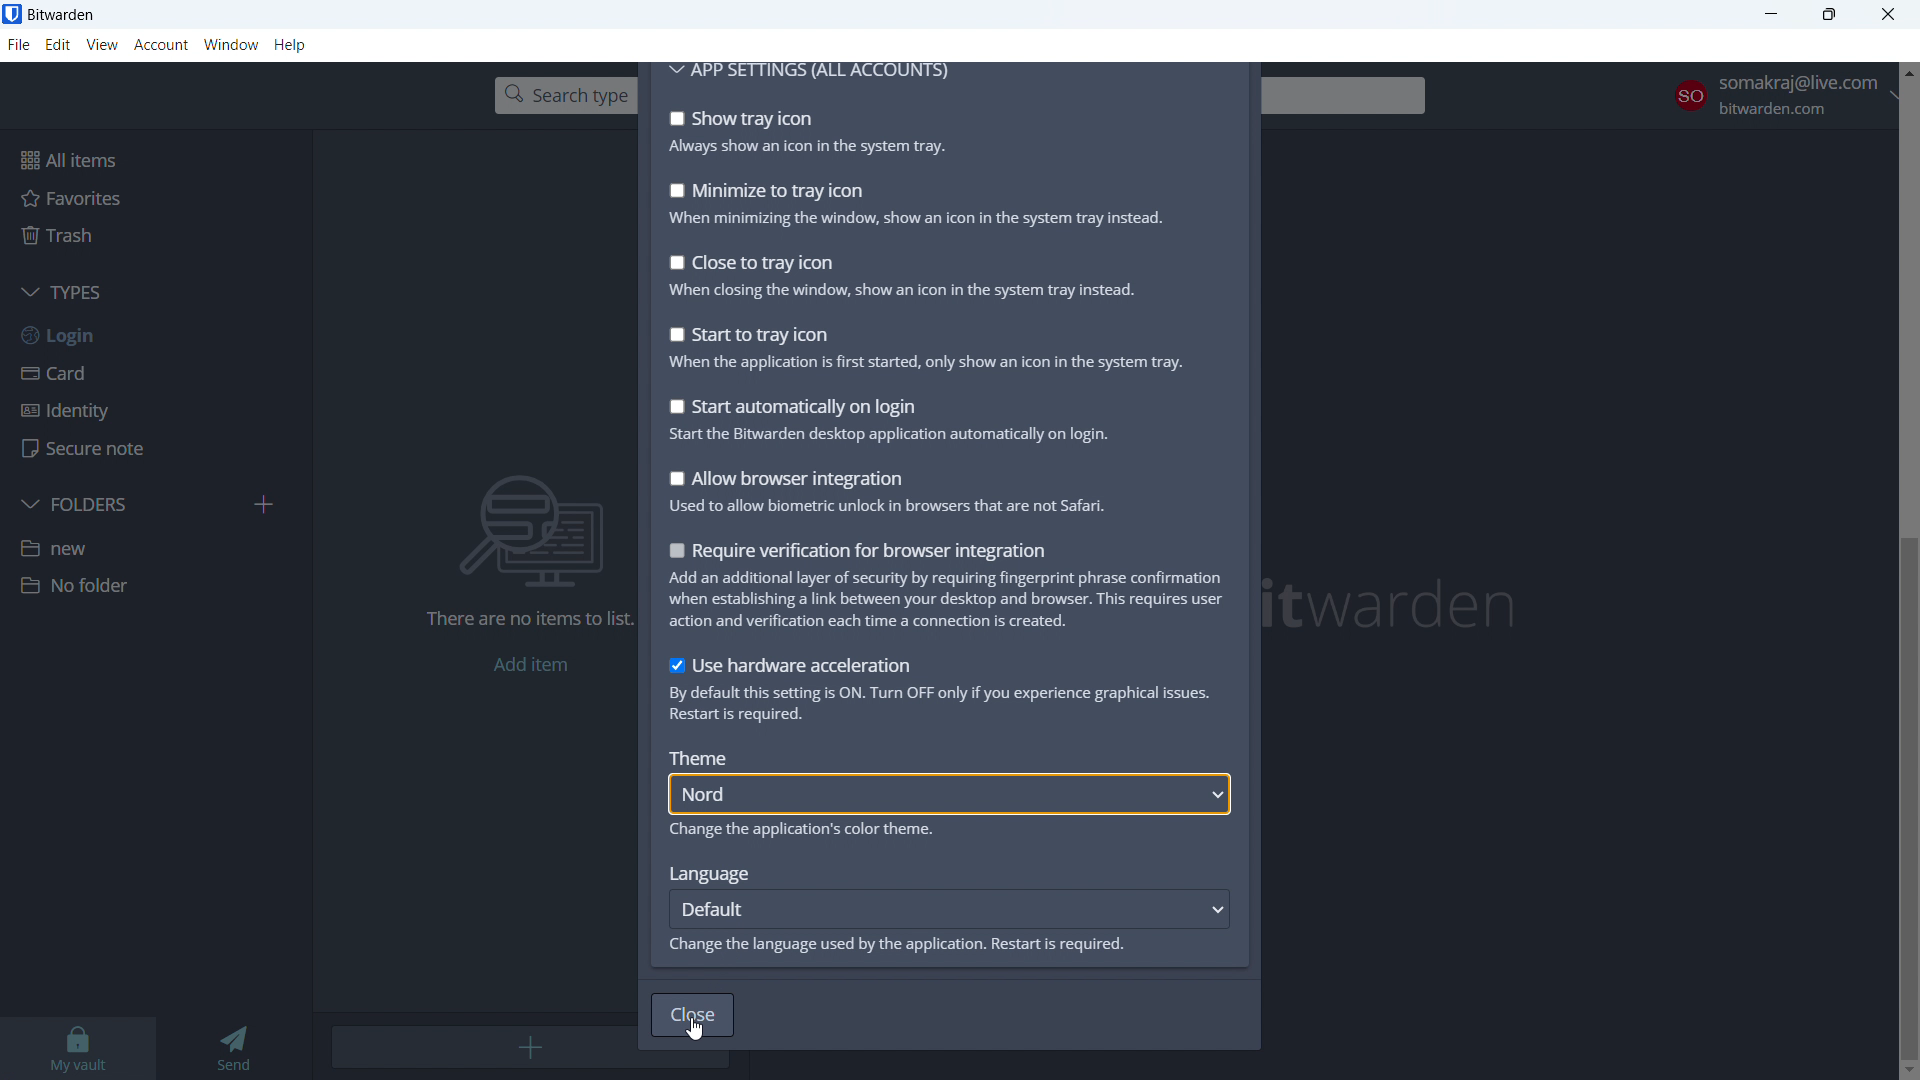 The height and width of the screenshot is (1080, 1920). What do you see at coordinates (1770, 15) in the screenshot?
I see `minimize` at bounding box center [1770, 15].